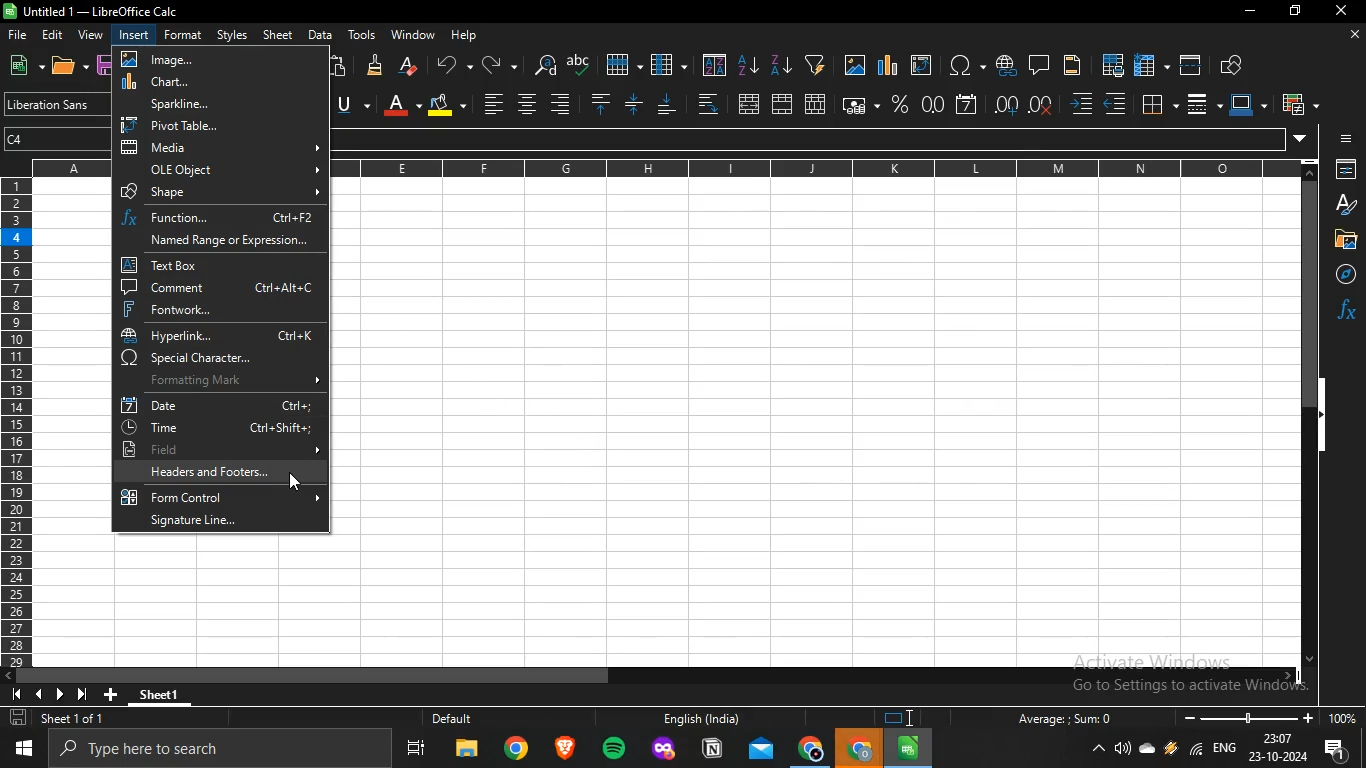 The image size is (1366, 768). I want to click on properties, so click(1343, 170).